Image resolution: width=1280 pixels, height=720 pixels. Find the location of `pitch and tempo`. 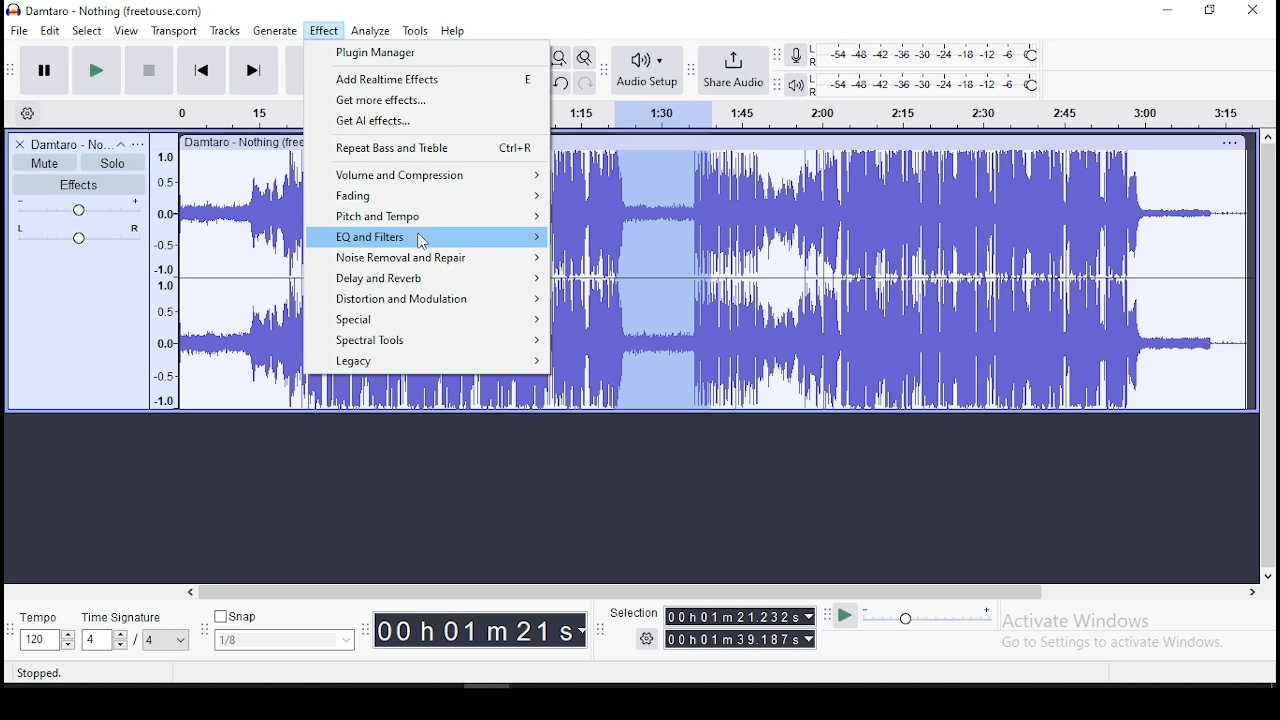

pitch and tempo is located at coordinates (425, 215).